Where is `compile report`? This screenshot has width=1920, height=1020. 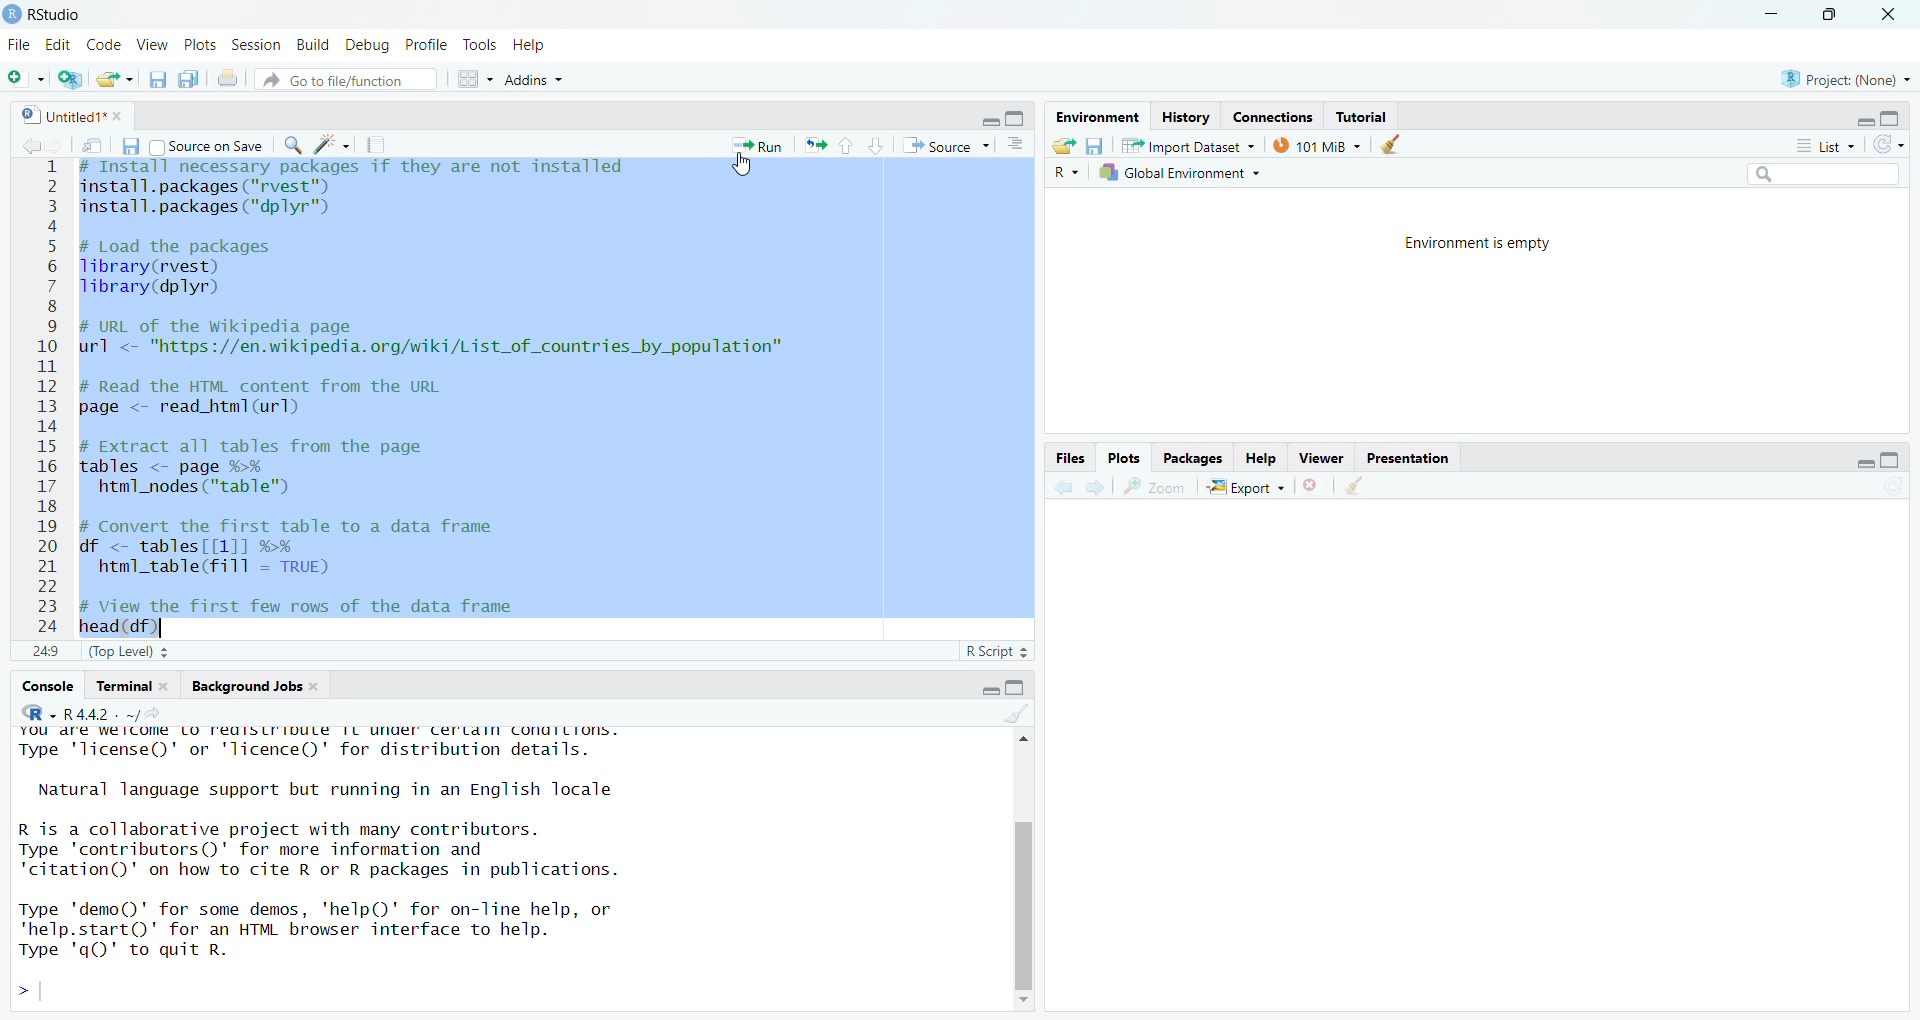
compile report is located at coordinates (375, 144).